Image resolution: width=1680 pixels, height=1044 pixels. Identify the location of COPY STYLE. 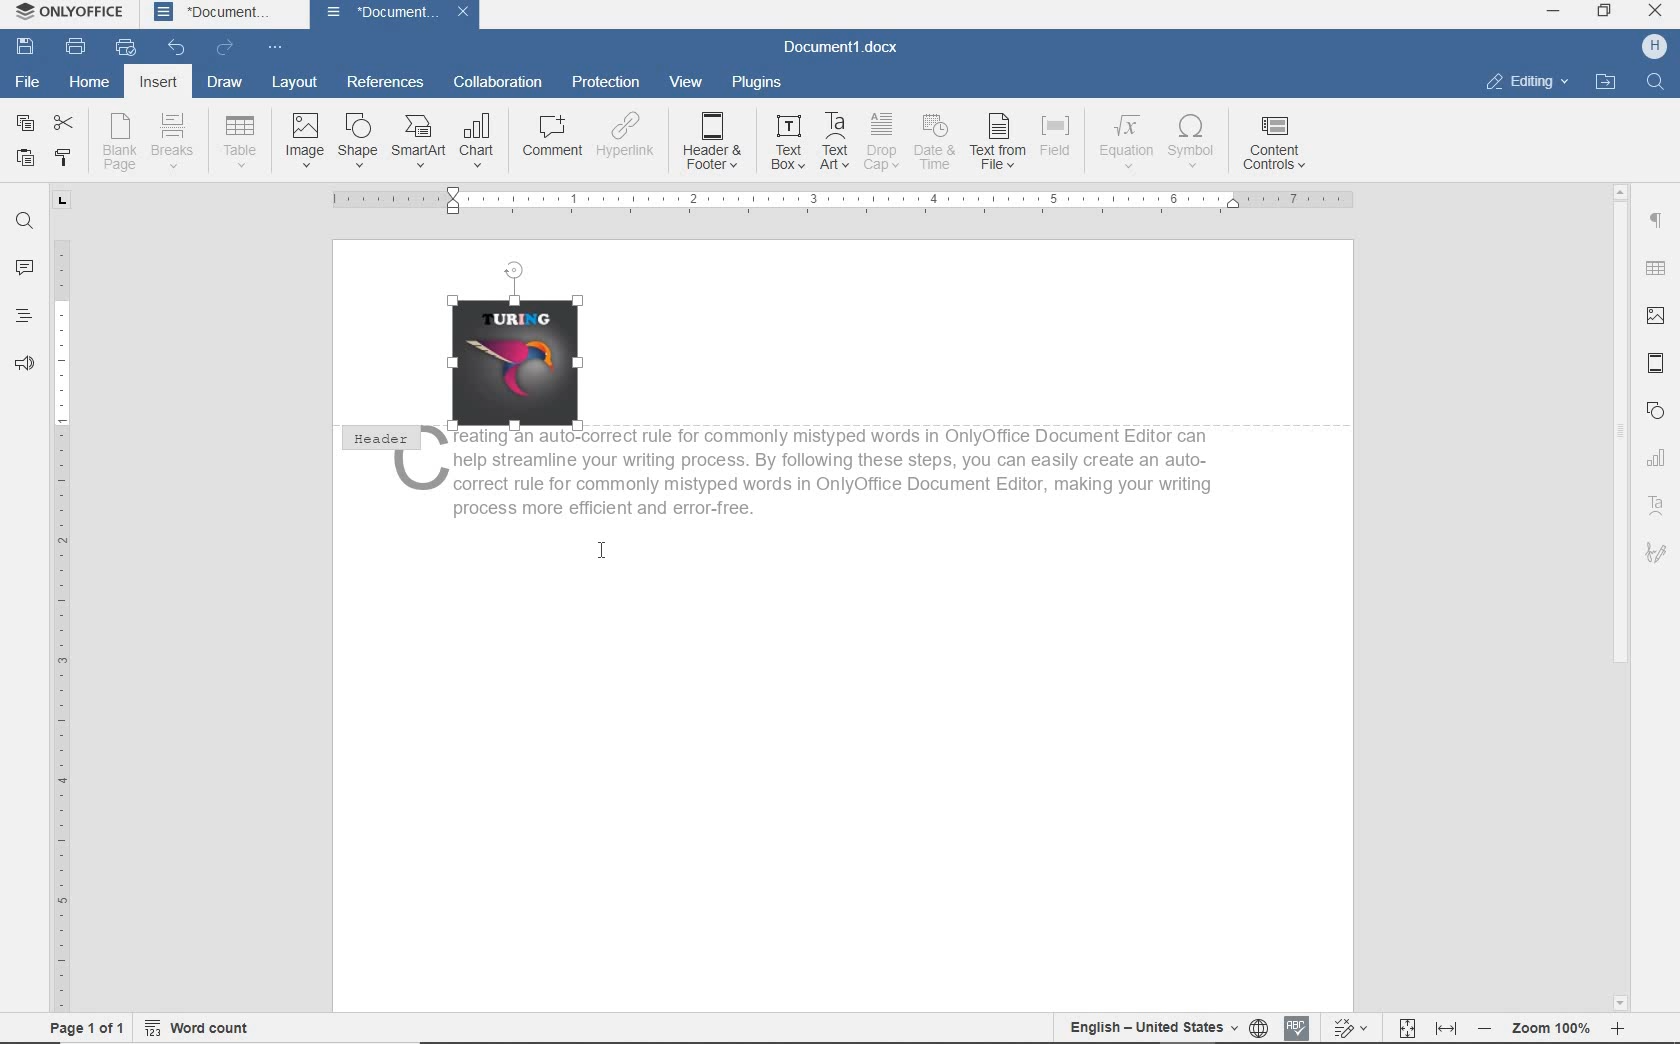
(66, 157).